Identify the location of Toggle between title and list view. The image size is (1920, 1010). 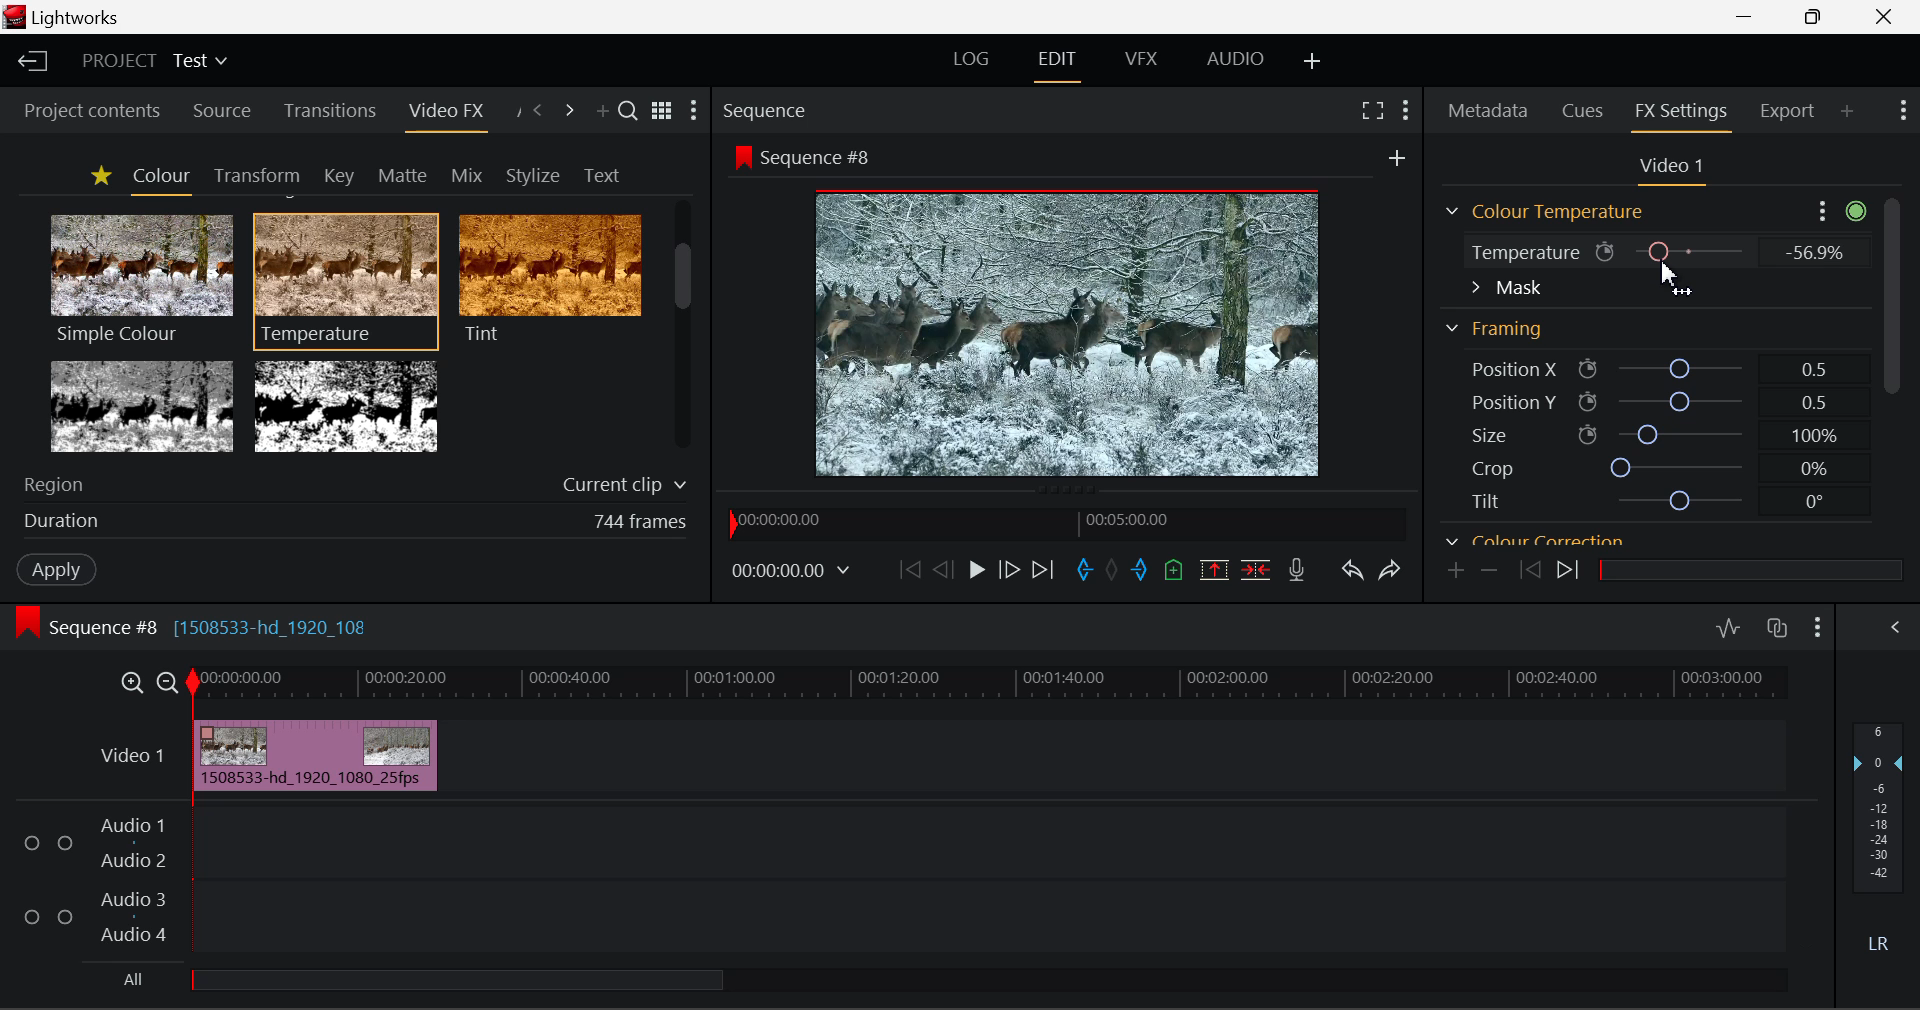
(664, 112).